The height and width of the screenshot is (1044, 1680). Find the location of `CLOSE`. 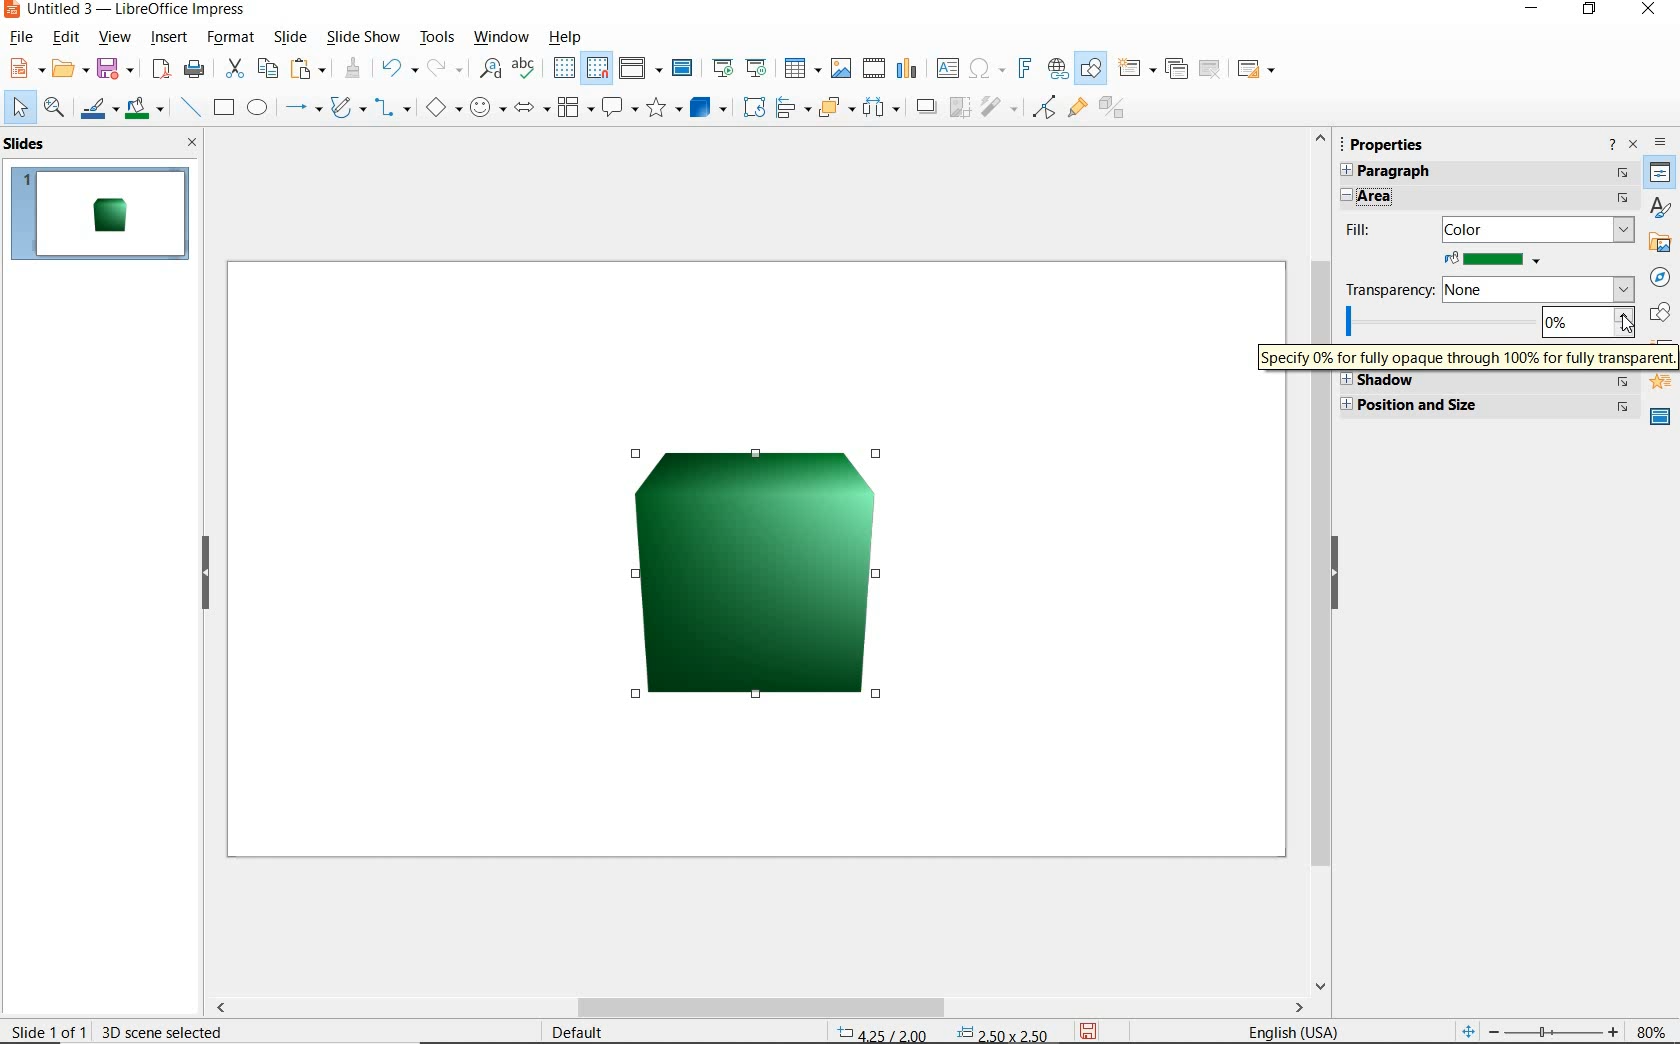

CLOSE is located at coordinates (194, 144).